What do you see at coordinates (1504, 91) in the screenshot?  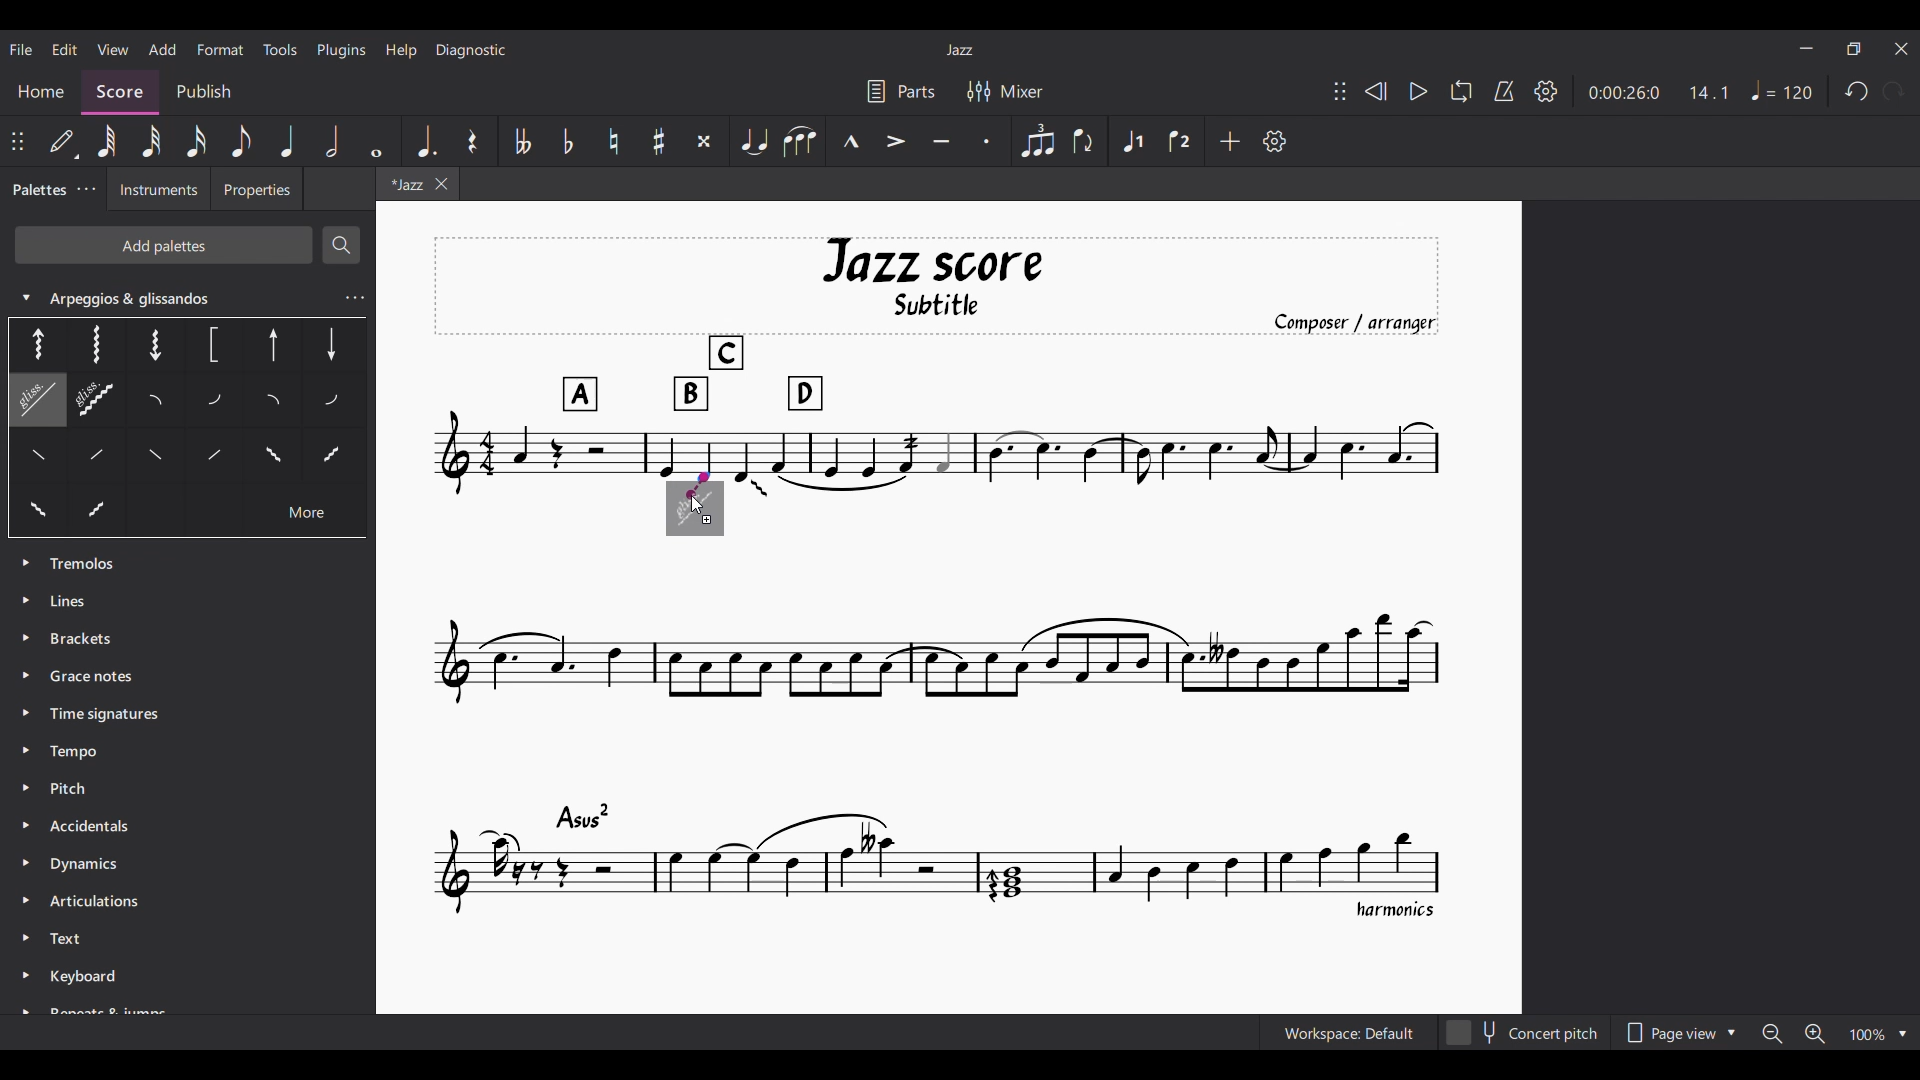 I see `Metronome` at bounding box center [1504, 91].